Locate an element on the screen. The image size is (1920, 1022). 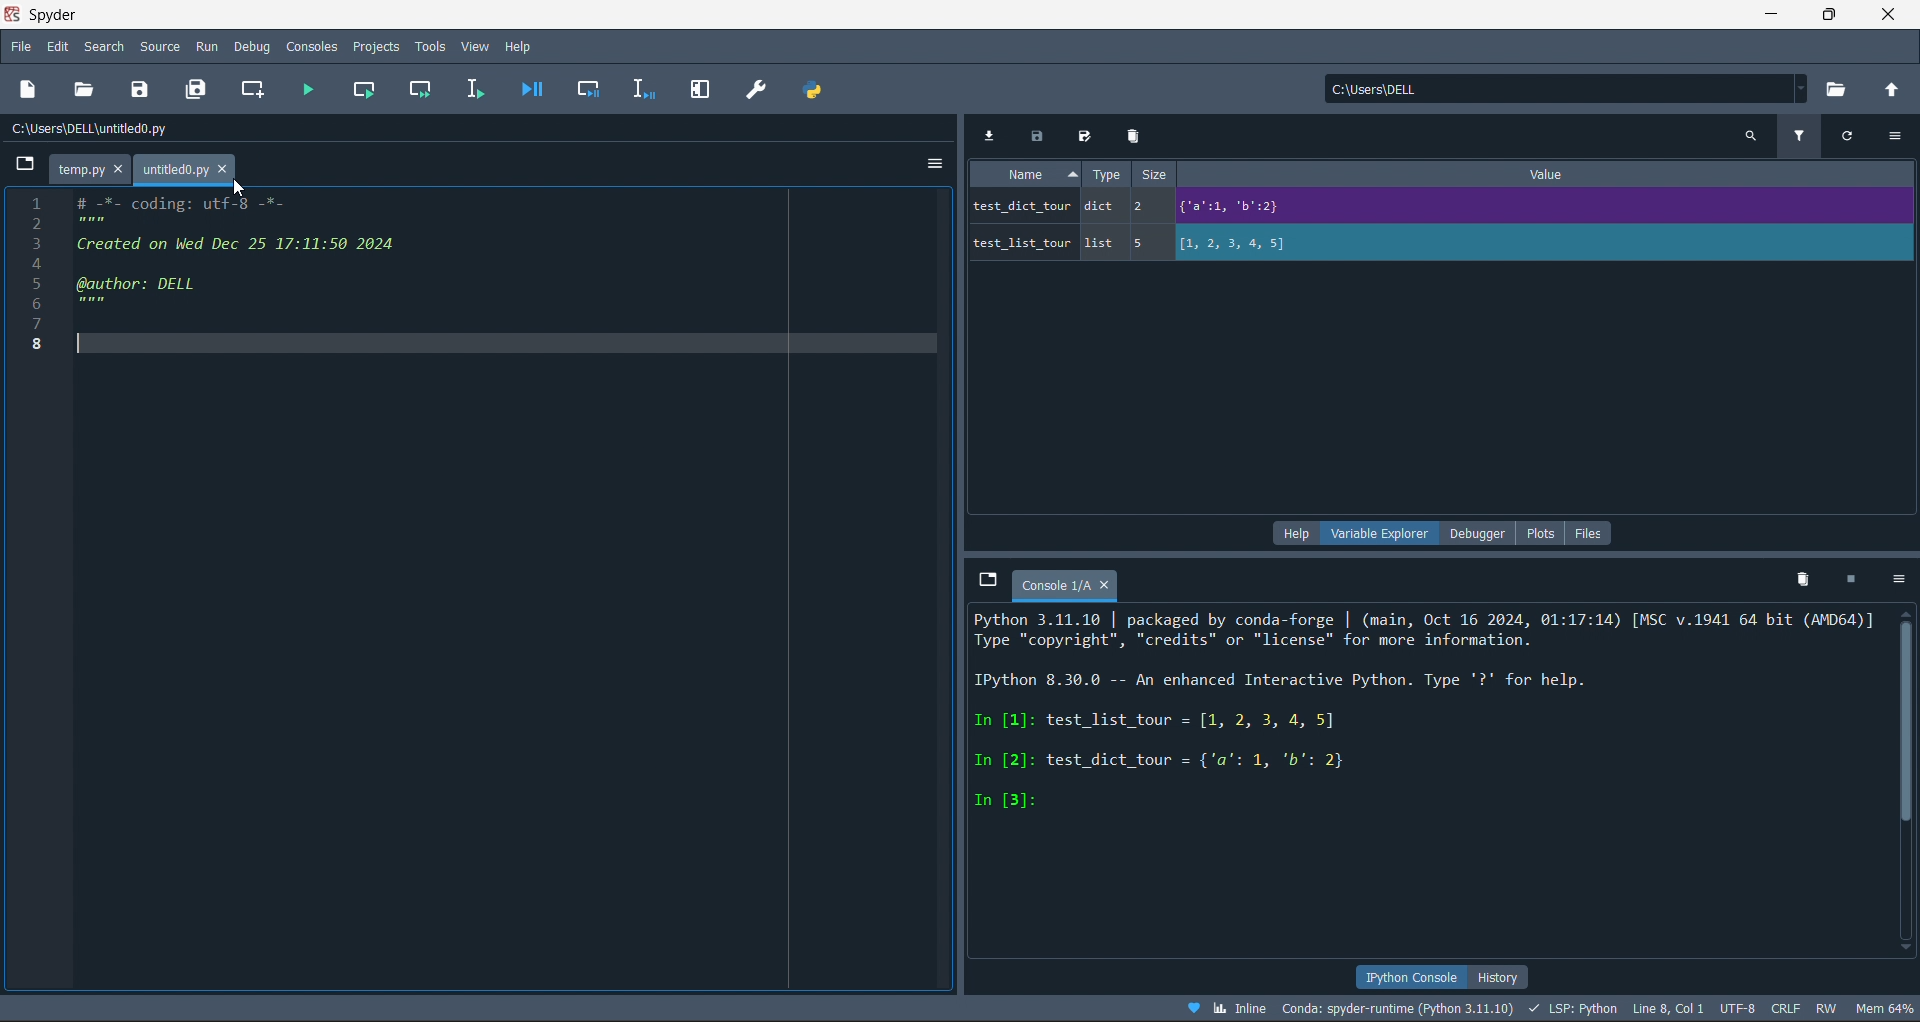
#.*. config utf-8 -*-  Created on Wed Dec 25 17:11:50 2024a5 @author: DELL is located at coordinates (501, 272).